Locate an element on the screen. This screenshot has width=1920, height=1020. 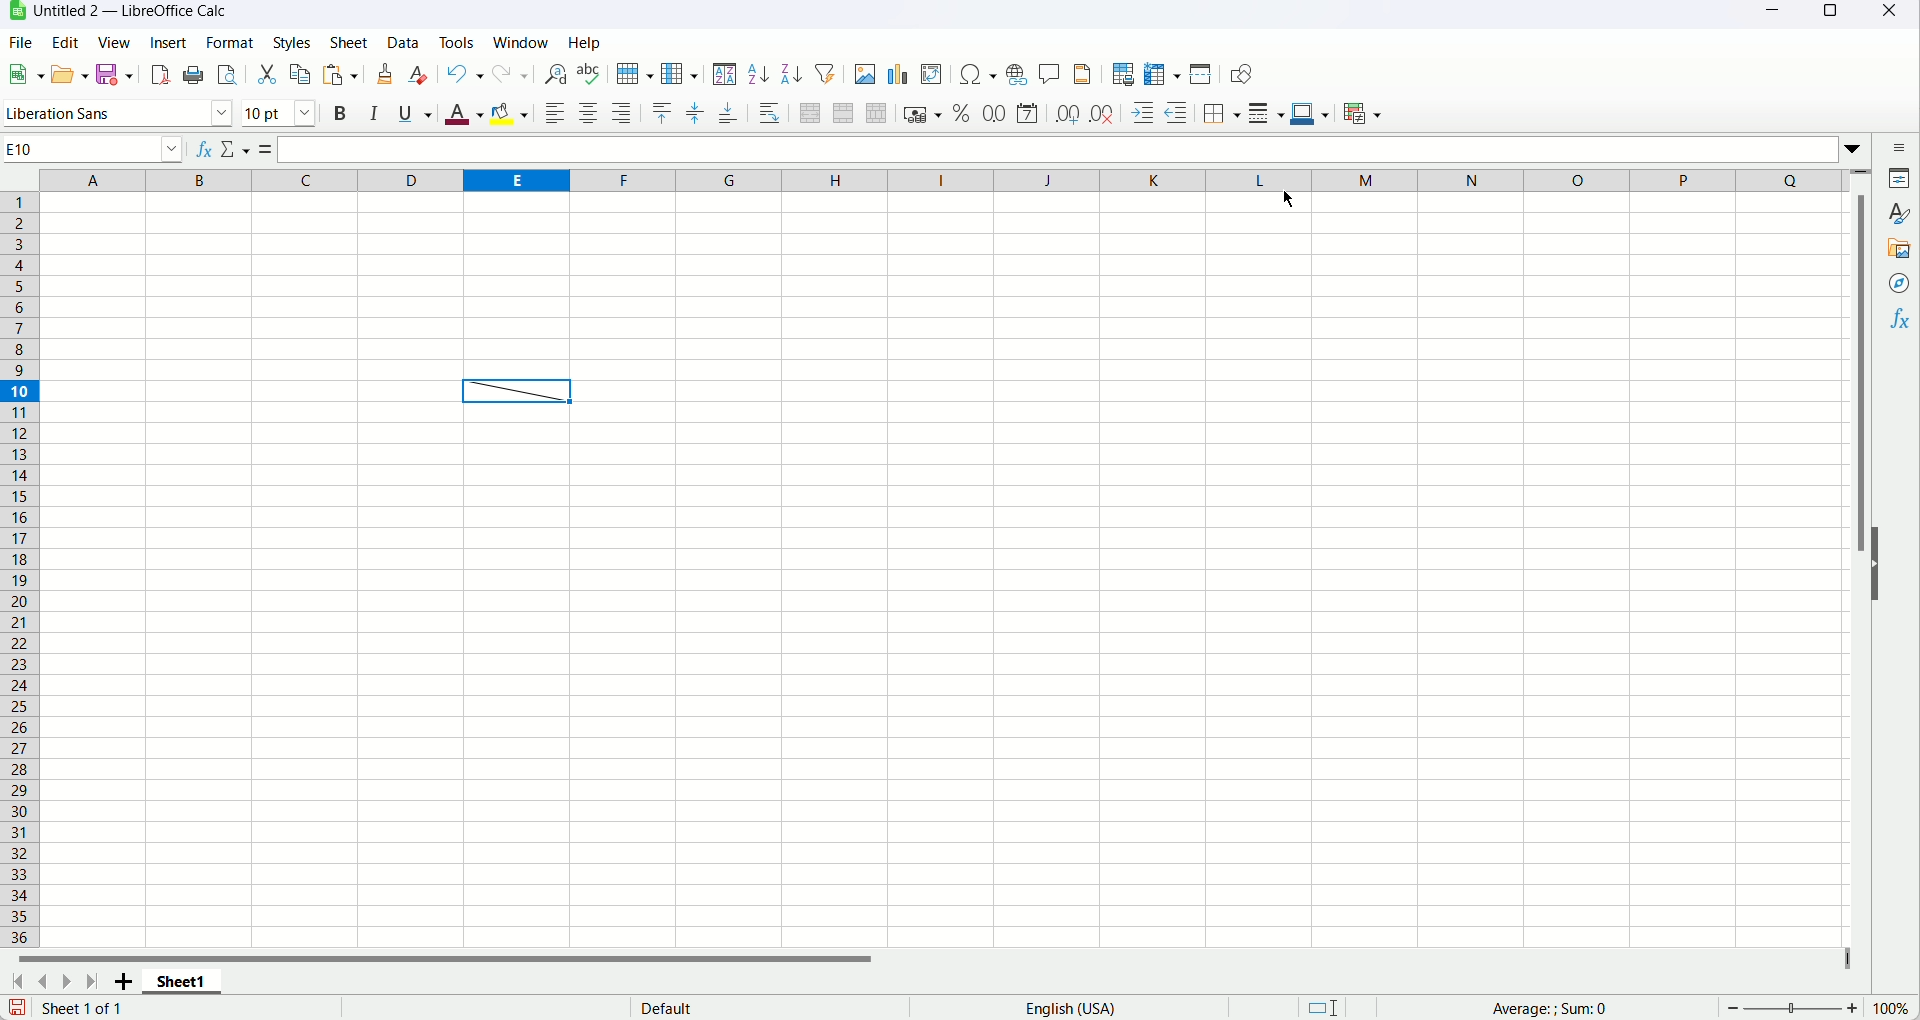
Horizontal scroll bar is located at coordinates (472, 962).